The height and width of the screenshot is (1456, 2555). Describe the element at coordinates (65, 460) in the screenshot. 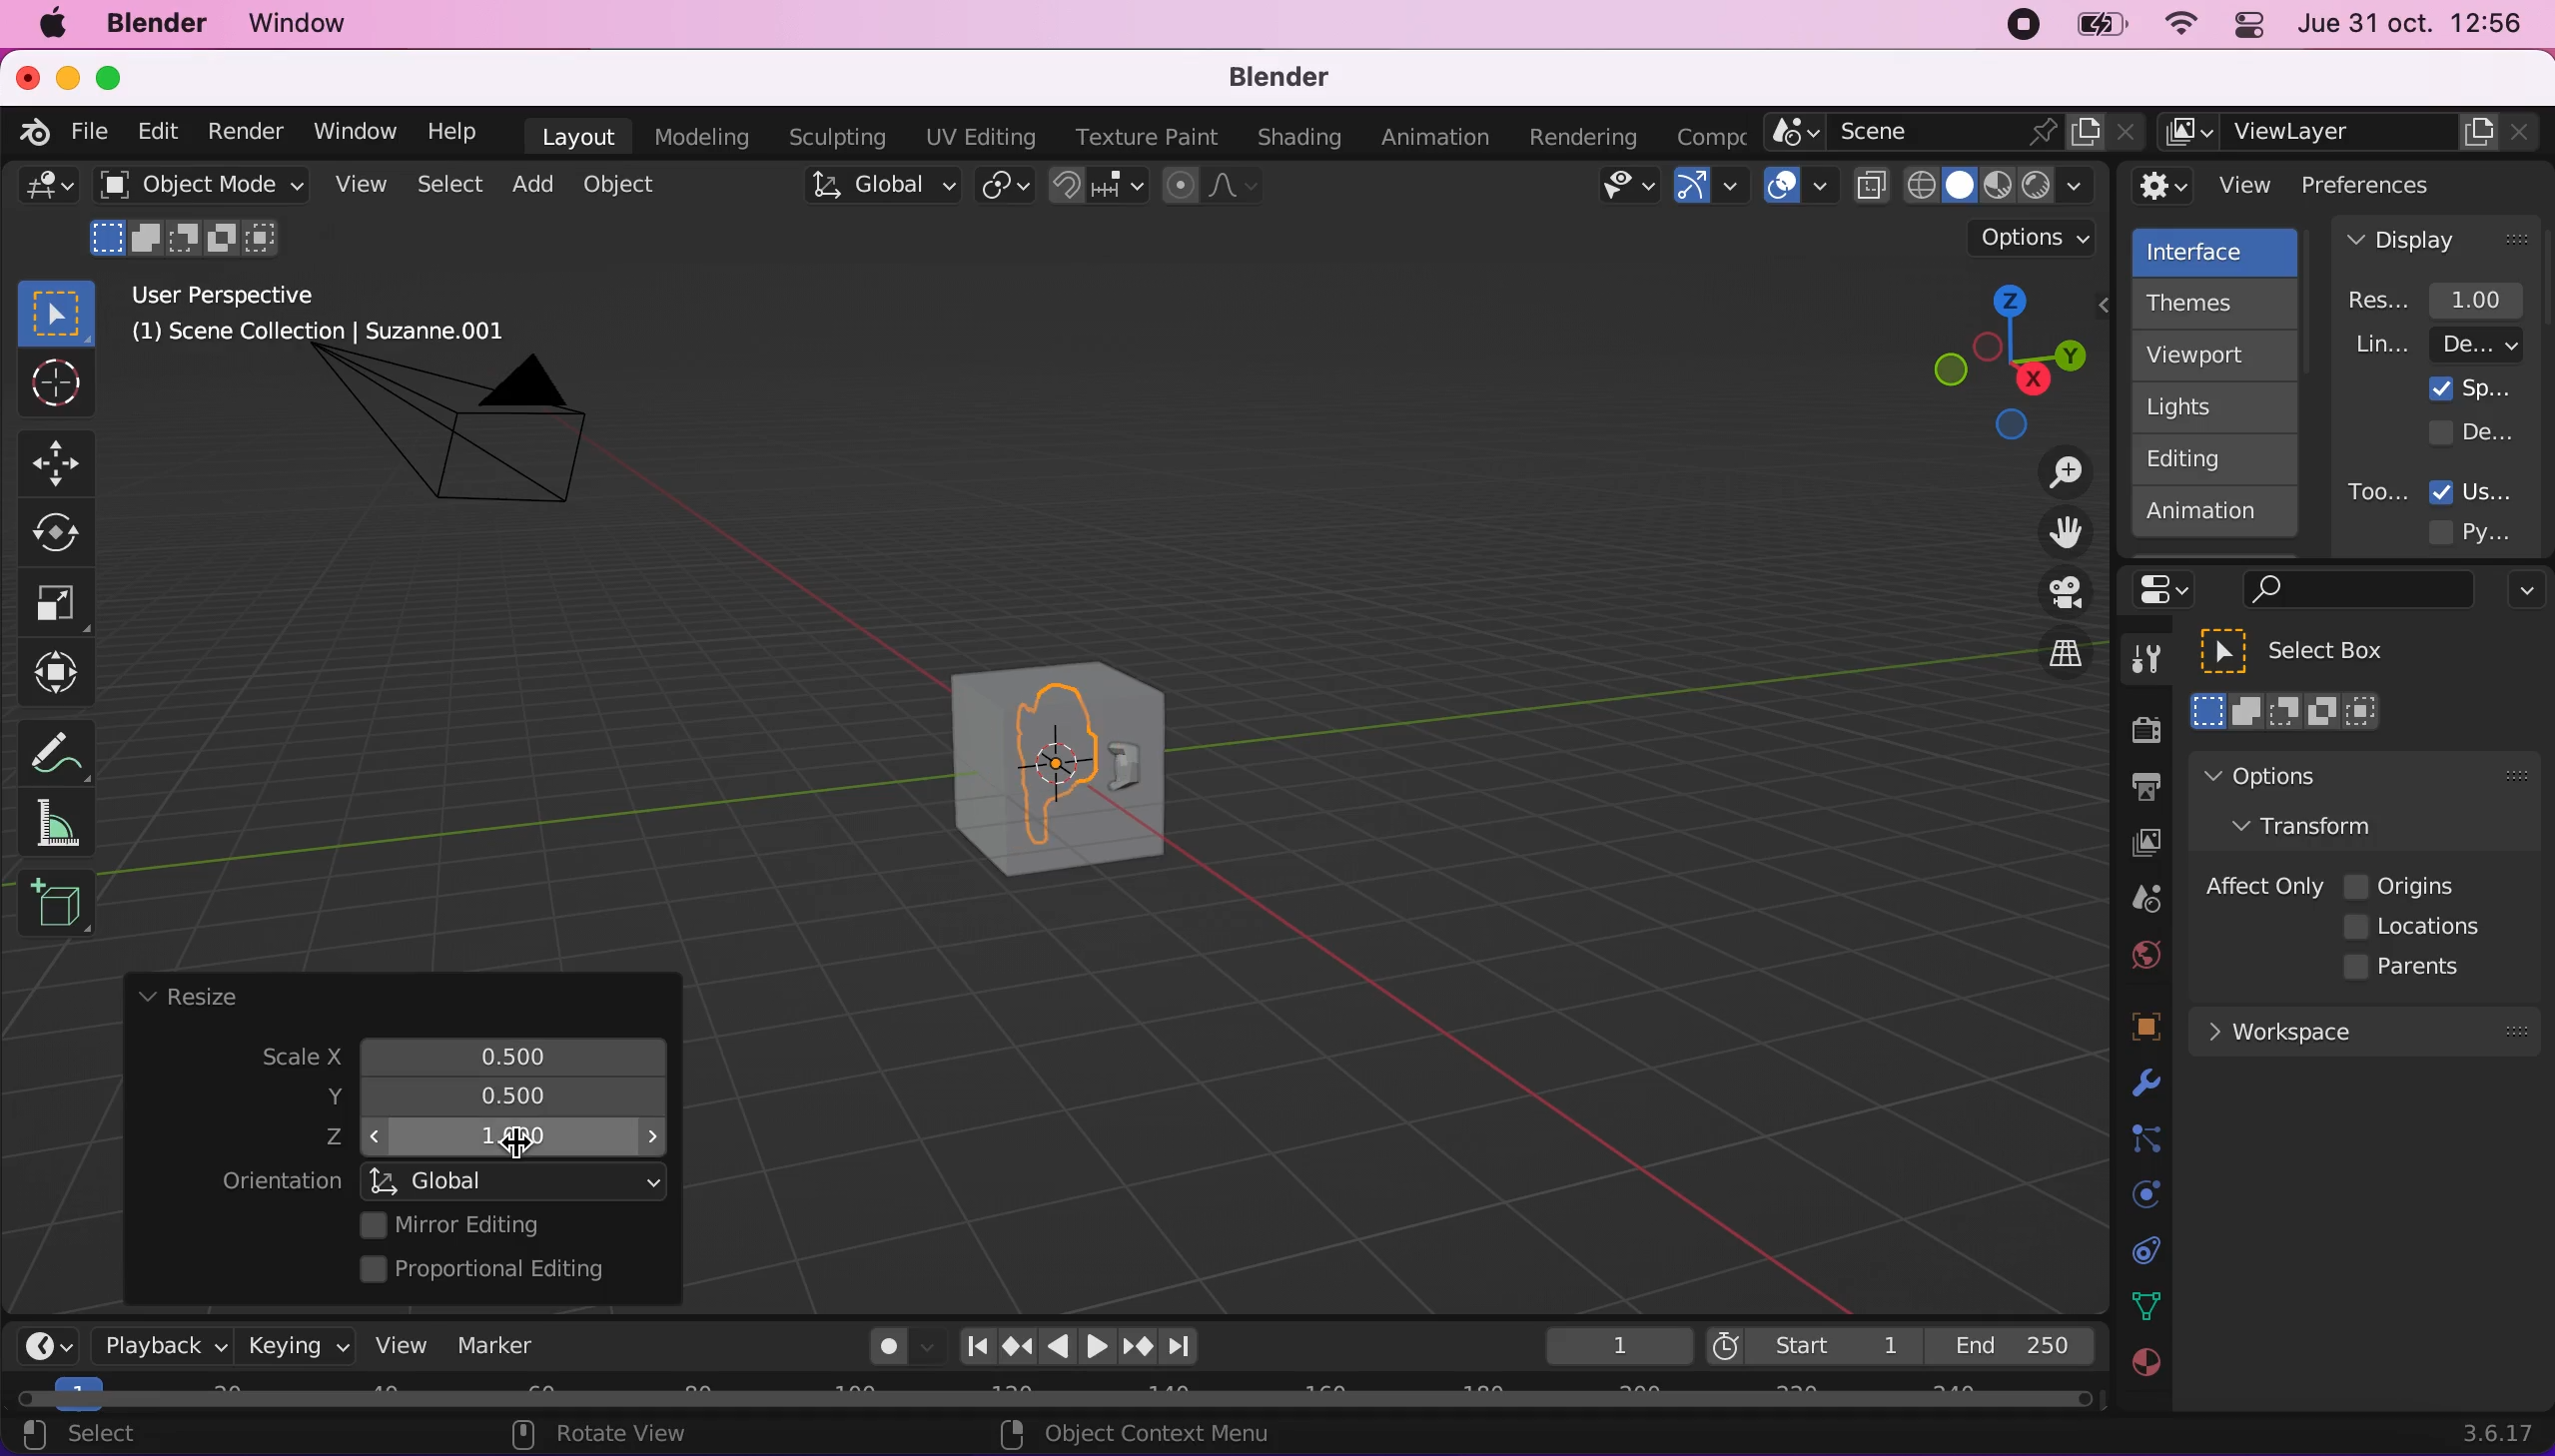

I see `` at that location.